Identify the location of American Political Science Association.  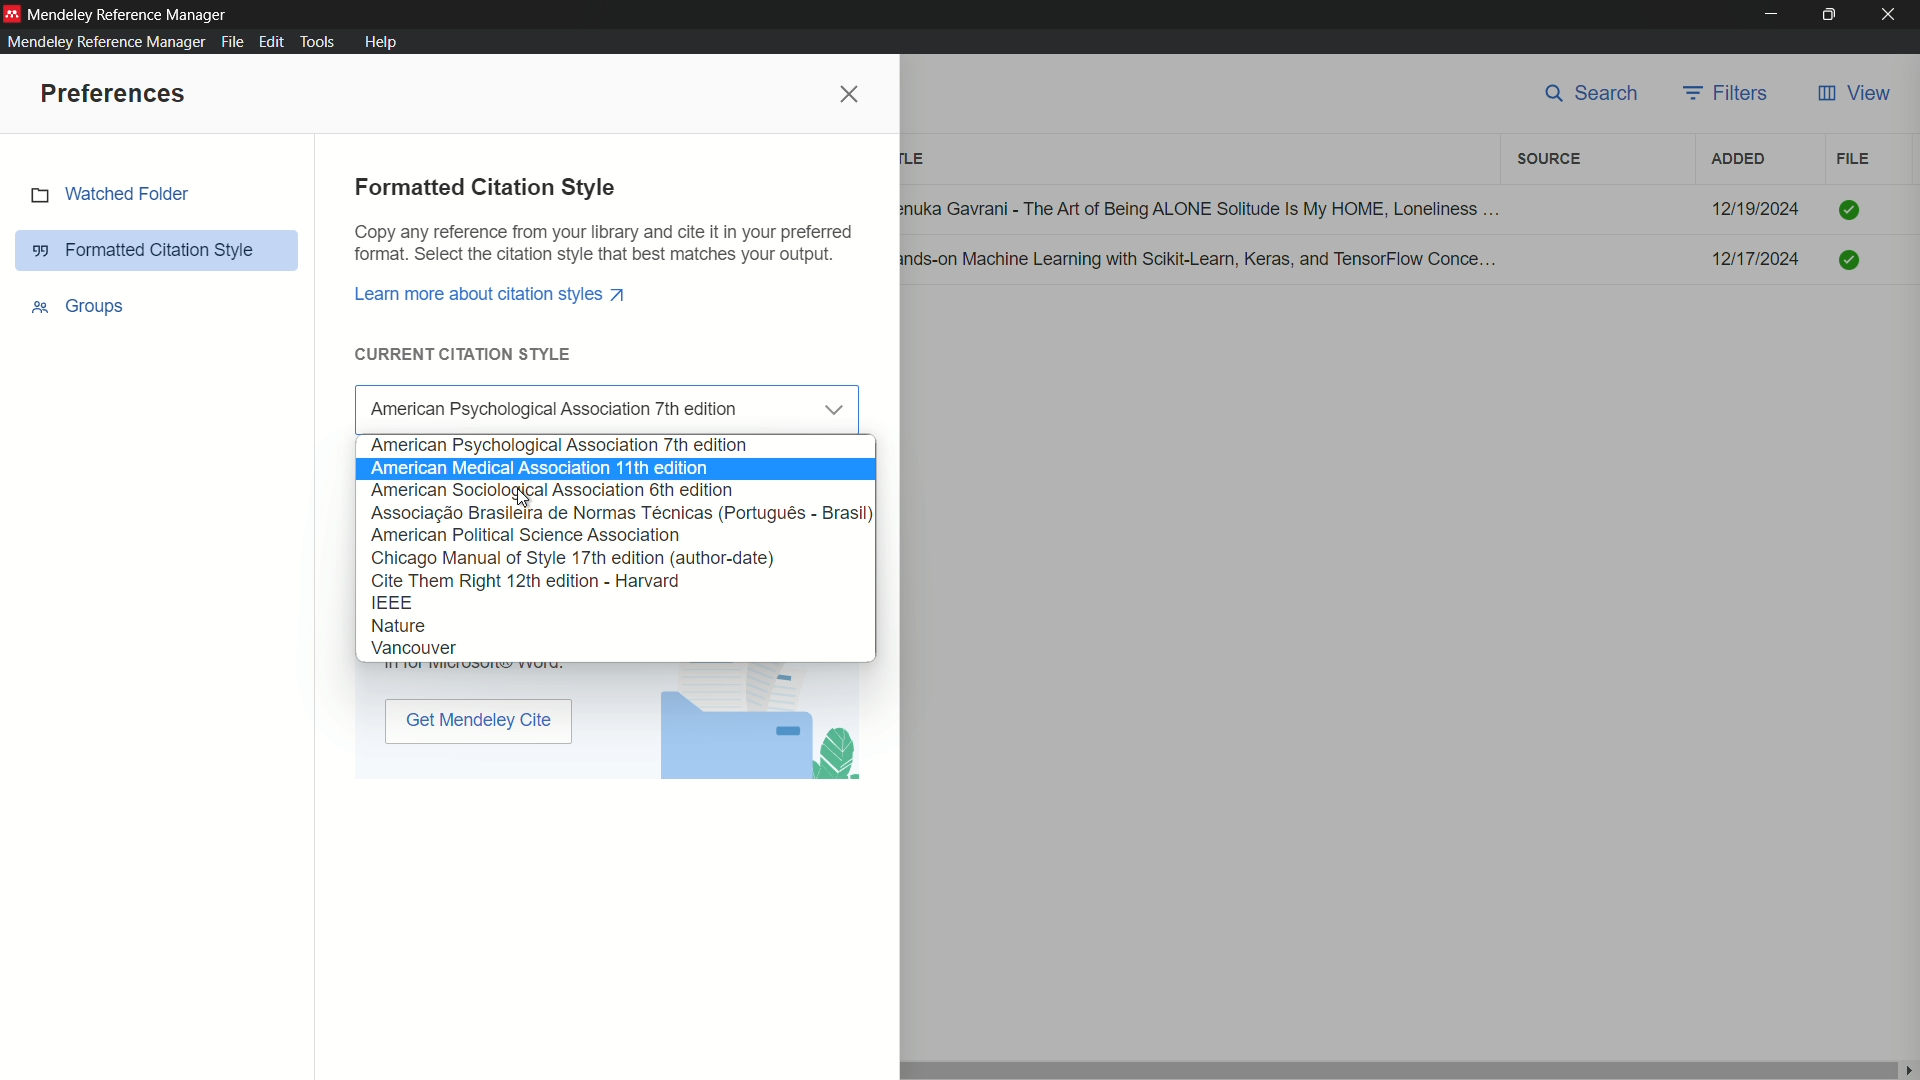
(616, 534).